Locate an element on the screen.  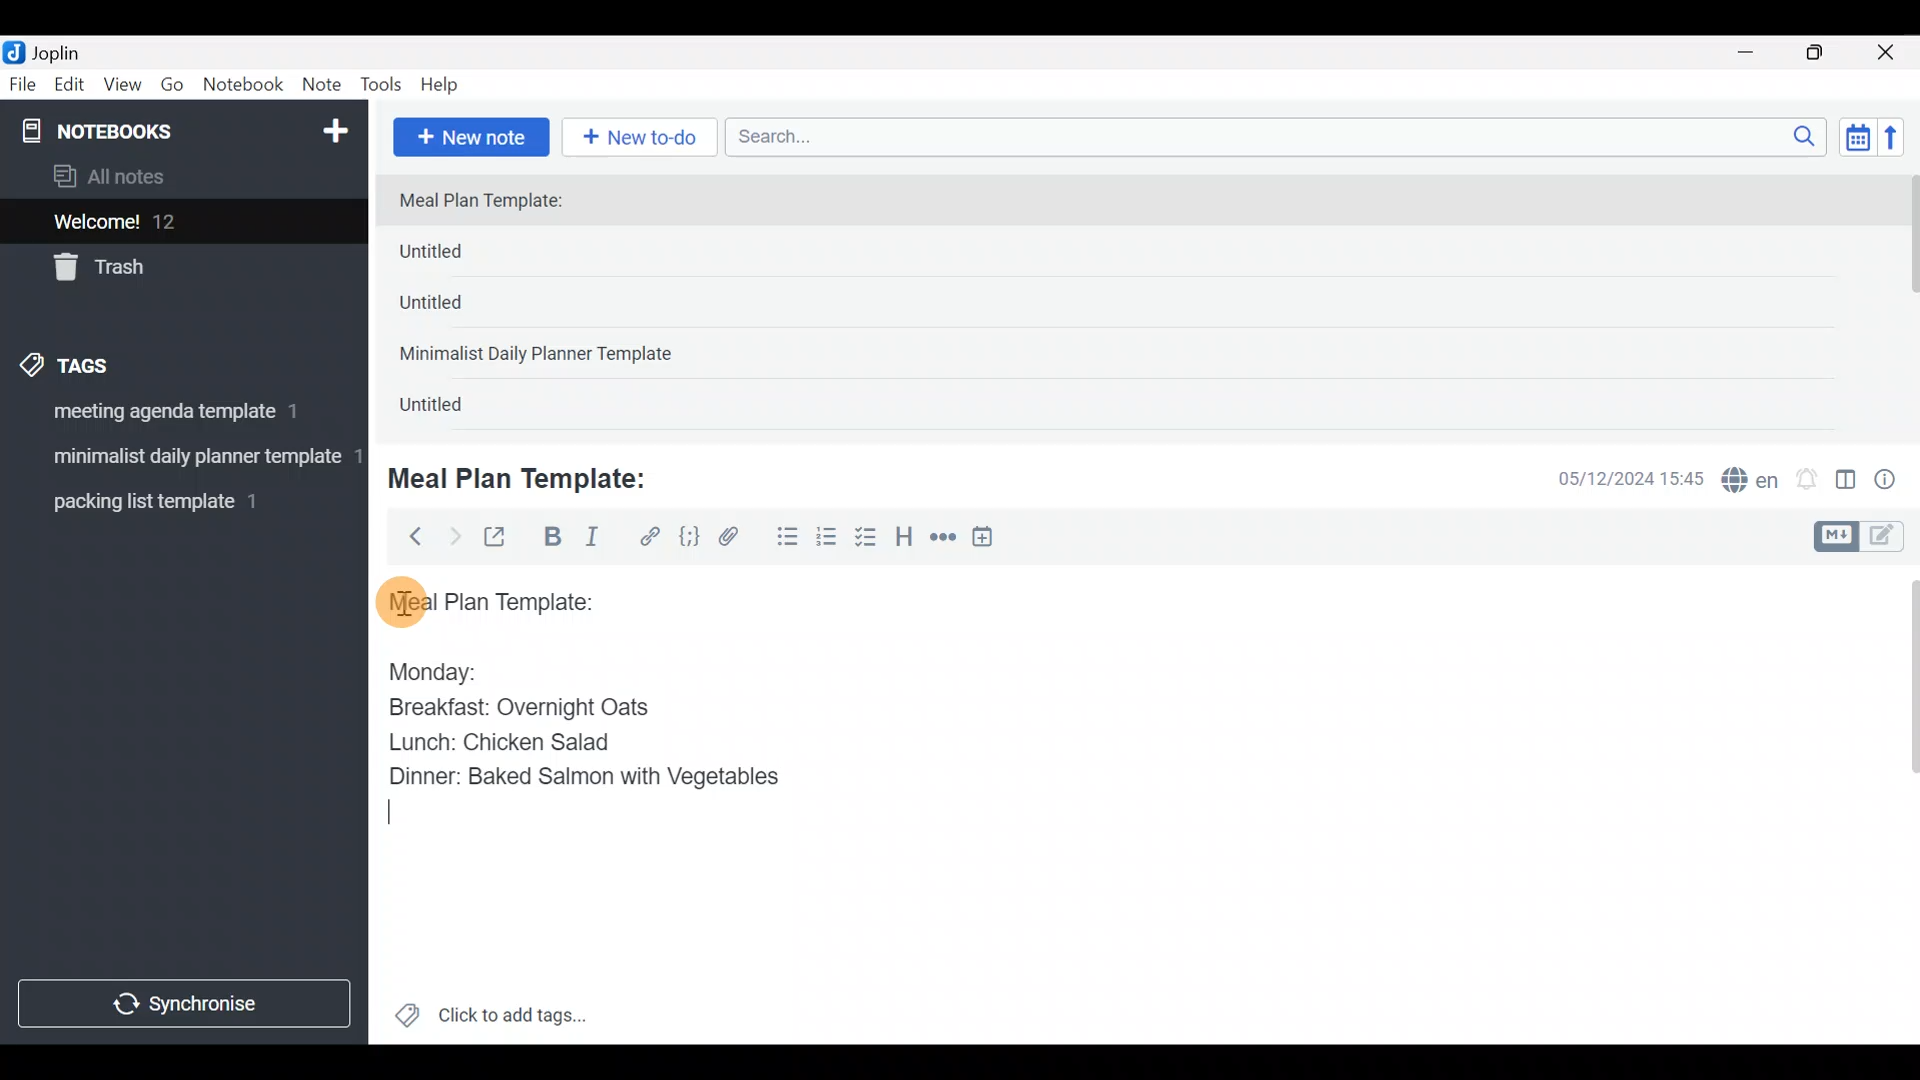
Synchronize is located at coordinates (187, 1003).